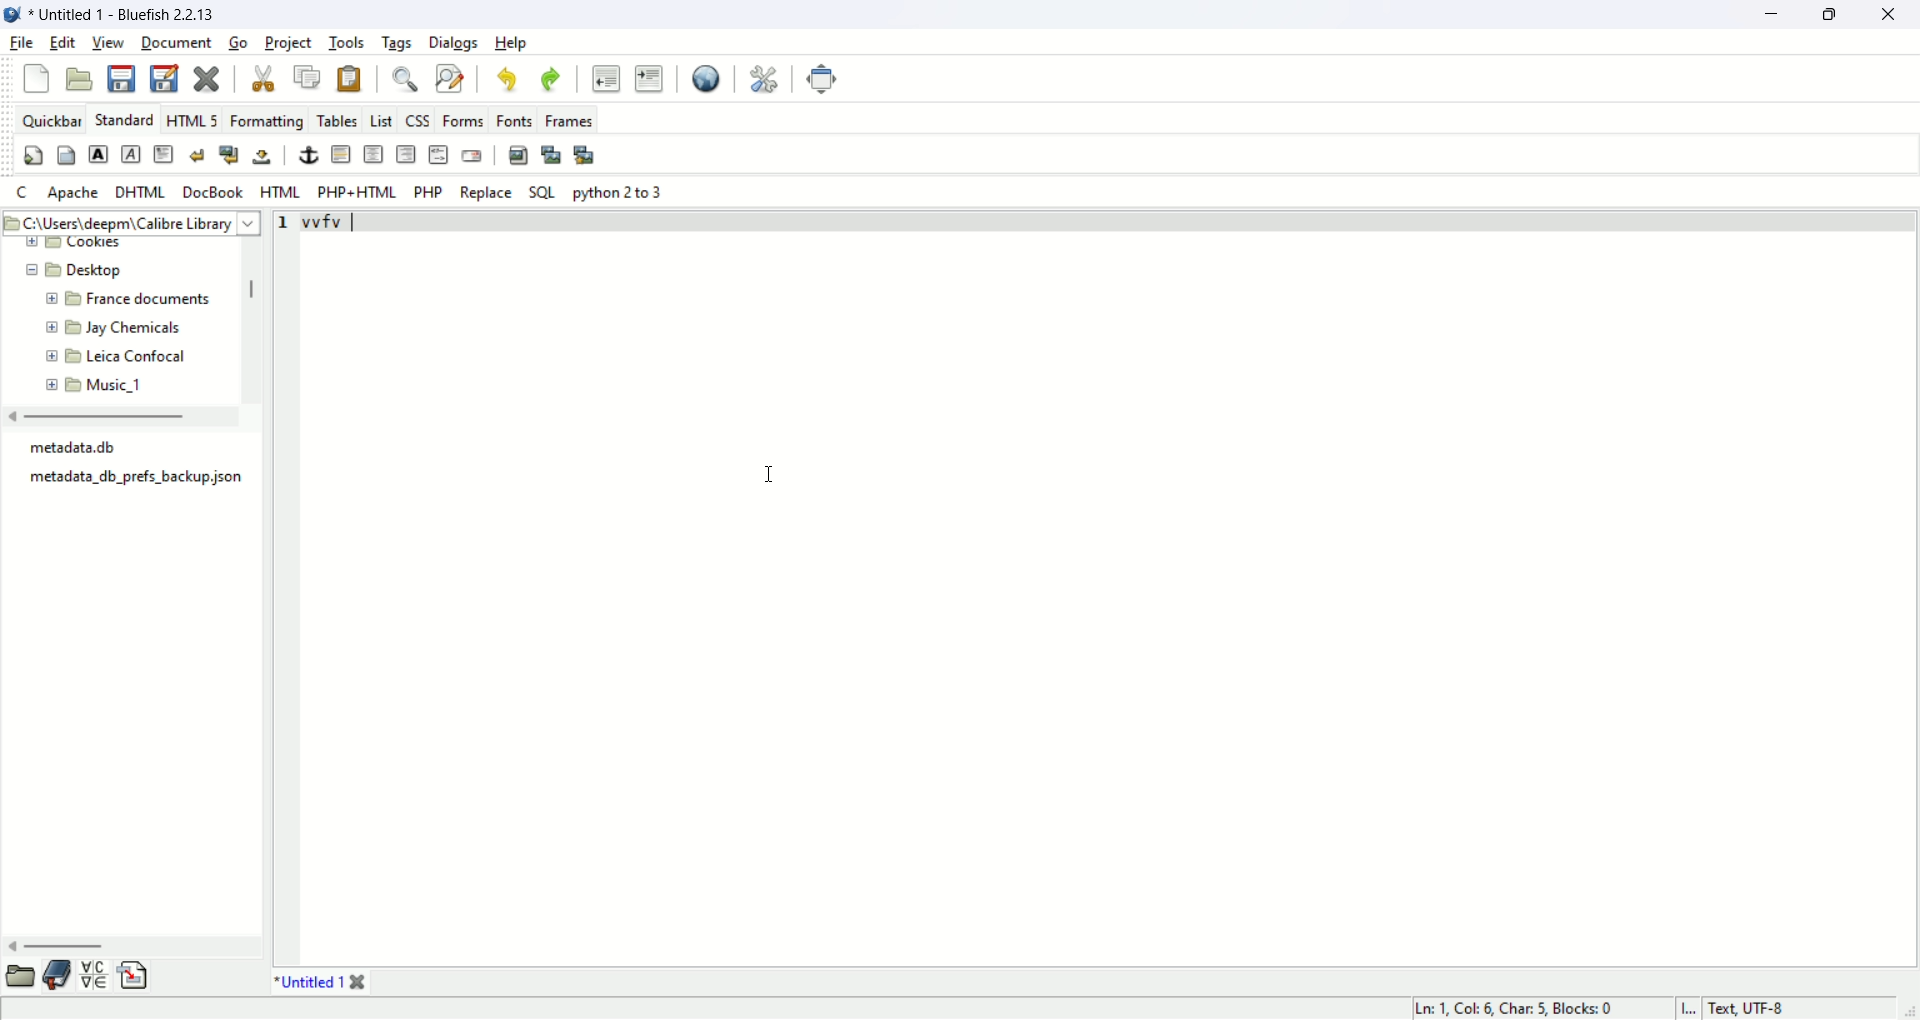  I want to click on Replace, so click(487, 194).